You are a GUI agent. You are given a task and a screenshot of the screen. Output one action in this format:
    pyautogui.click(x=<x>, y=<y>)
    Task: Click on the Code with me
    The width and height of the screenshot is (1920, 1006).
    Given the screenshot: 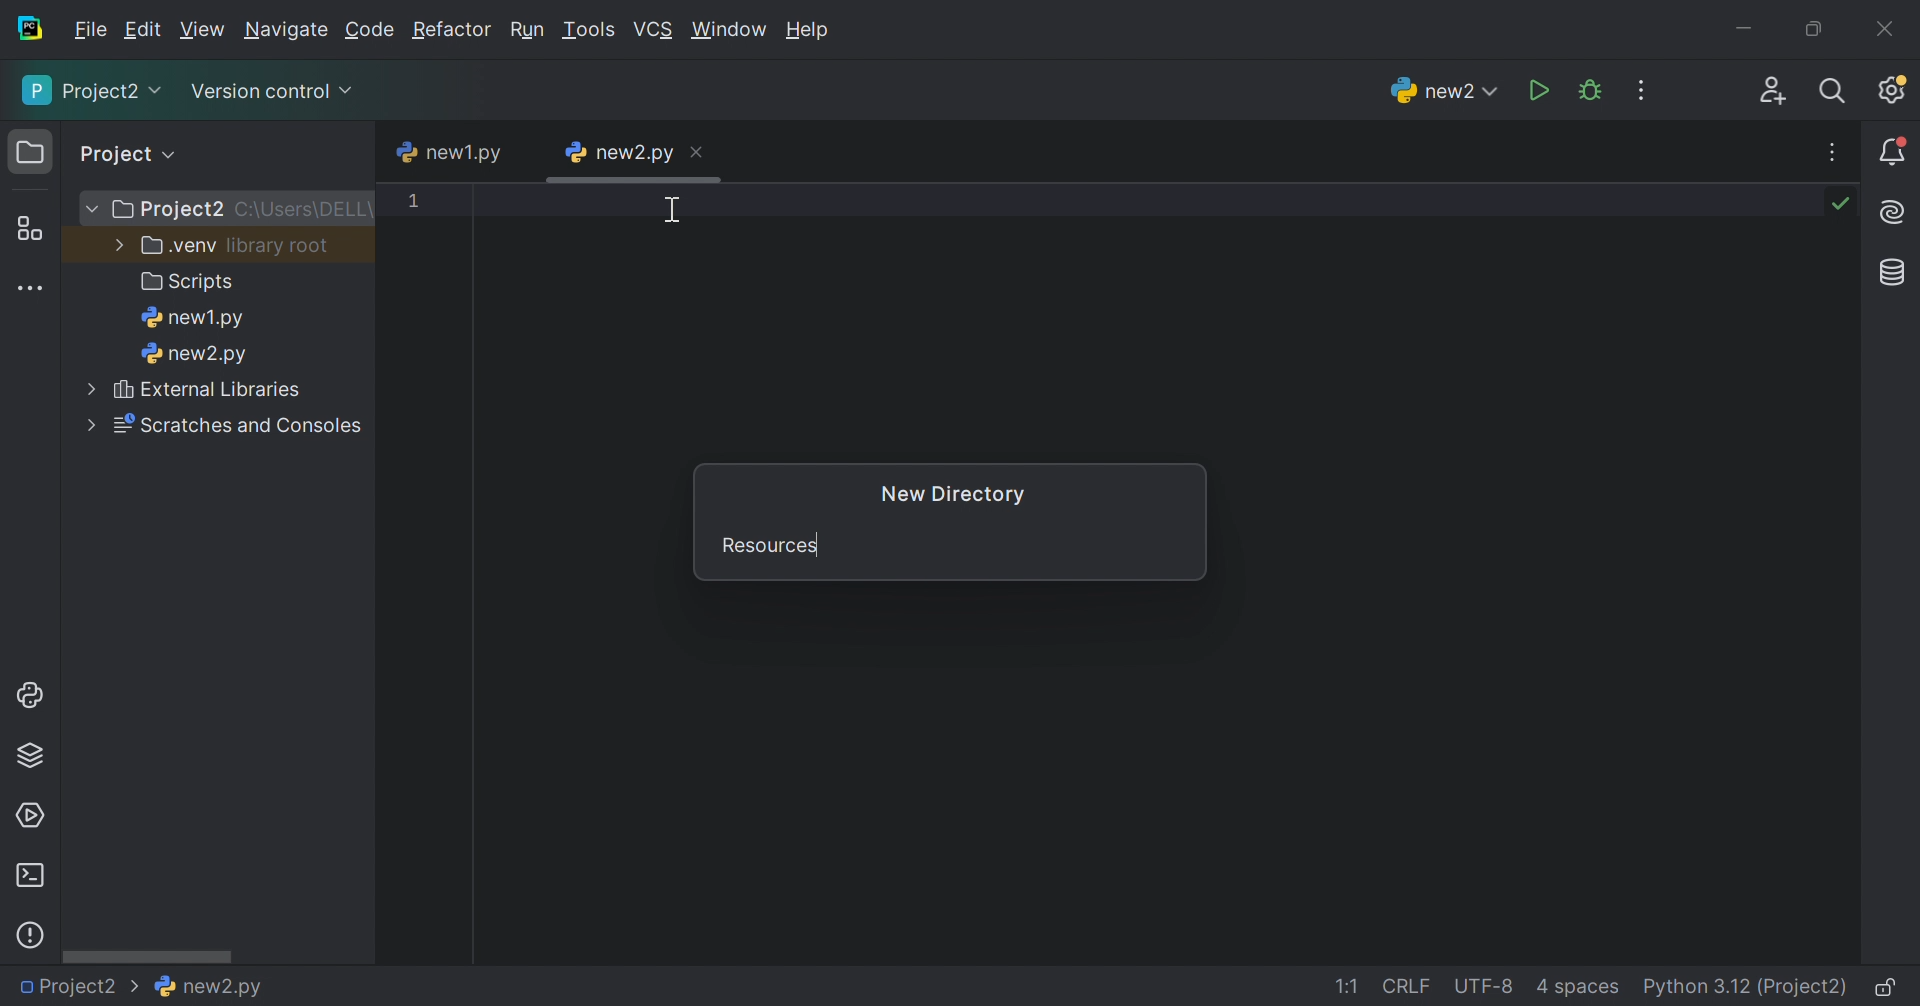 What is the action you would take?
    pyautogui.click(x=1771, y=92)
    